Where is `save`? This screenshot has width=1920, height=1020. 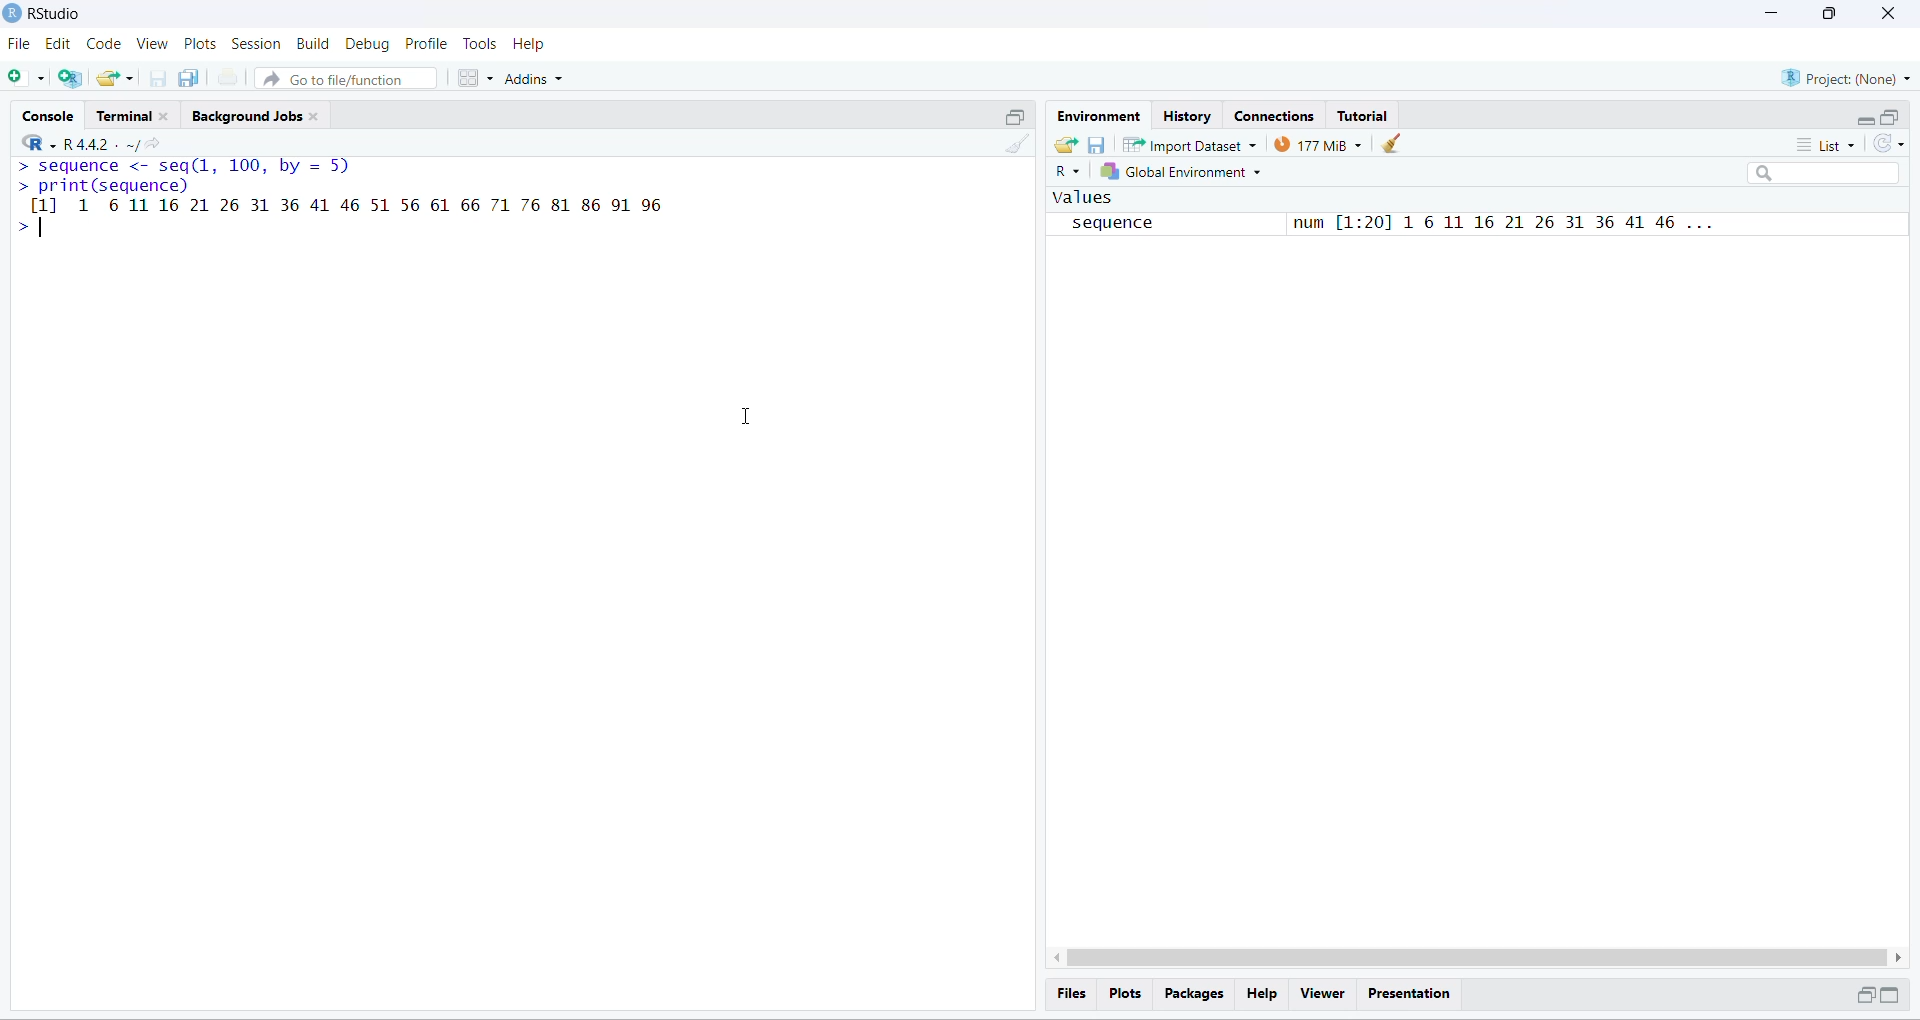 save is located at coordinates (160, 78).